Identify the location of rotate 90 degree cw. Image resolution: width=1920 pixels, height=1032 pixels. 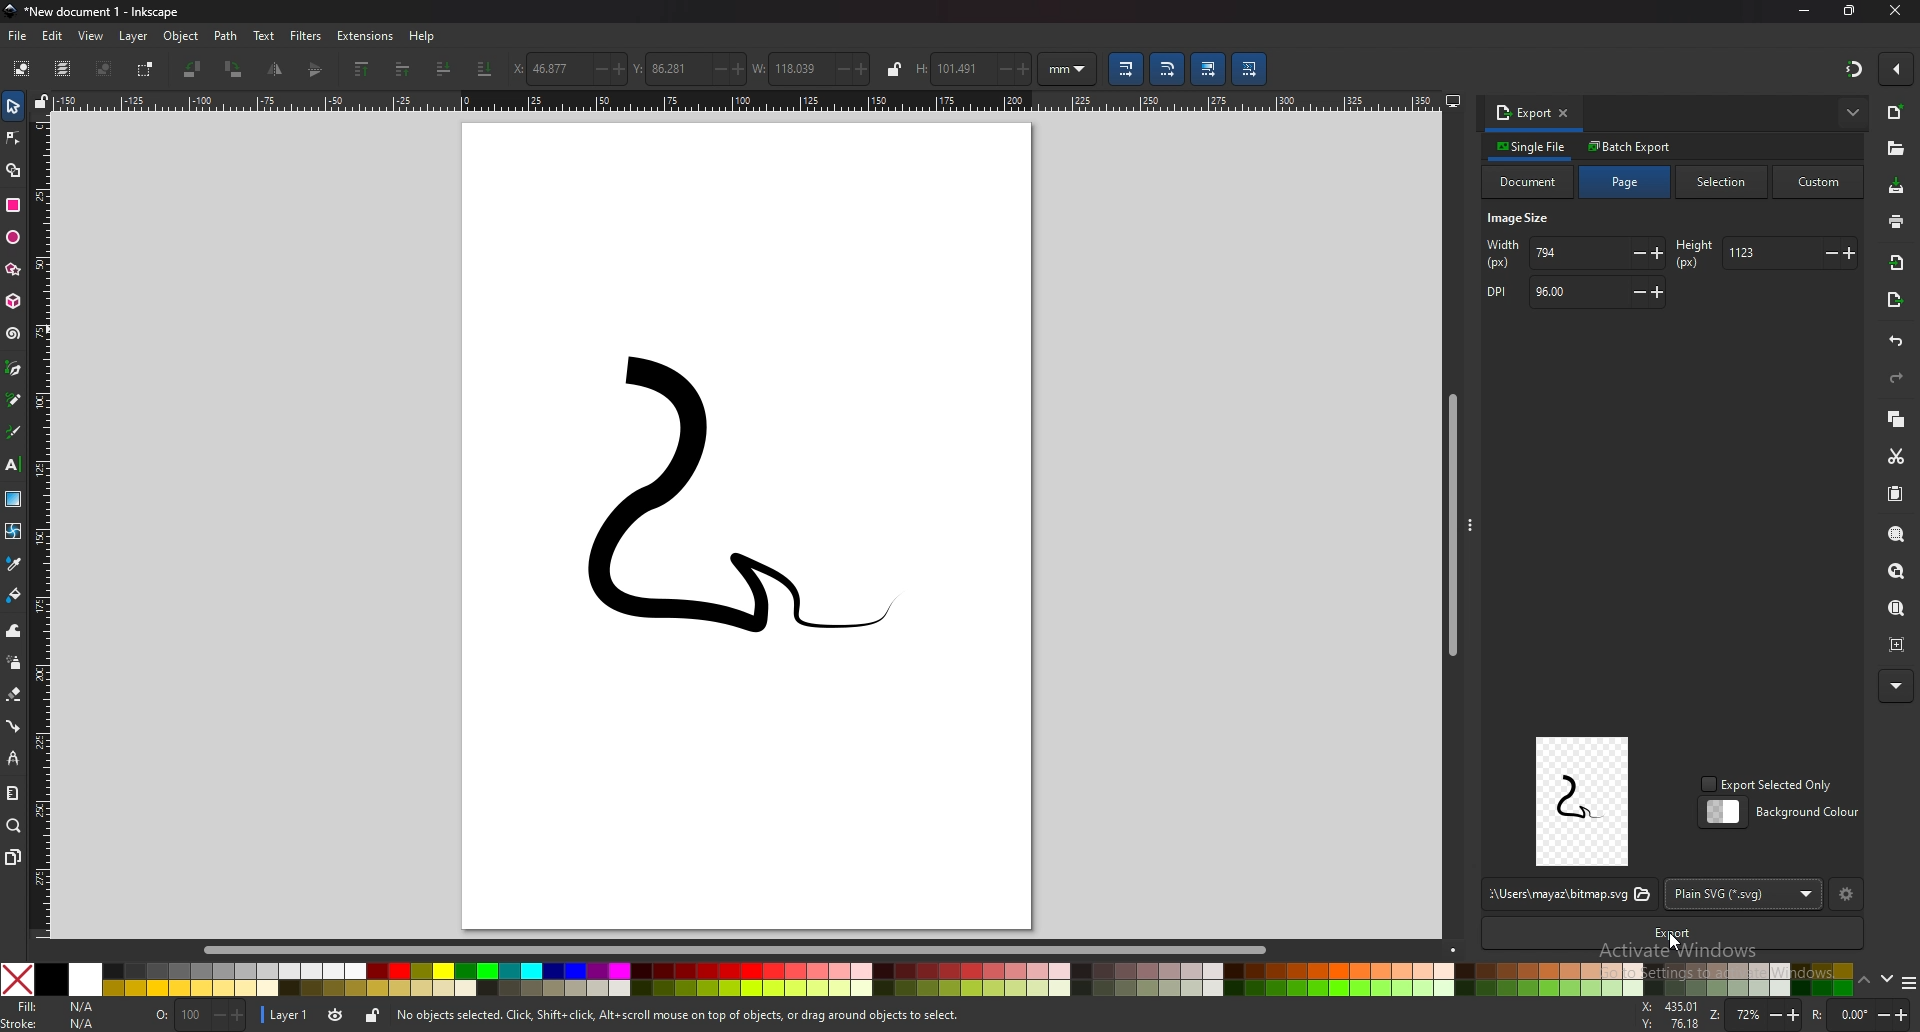
(235, 69).